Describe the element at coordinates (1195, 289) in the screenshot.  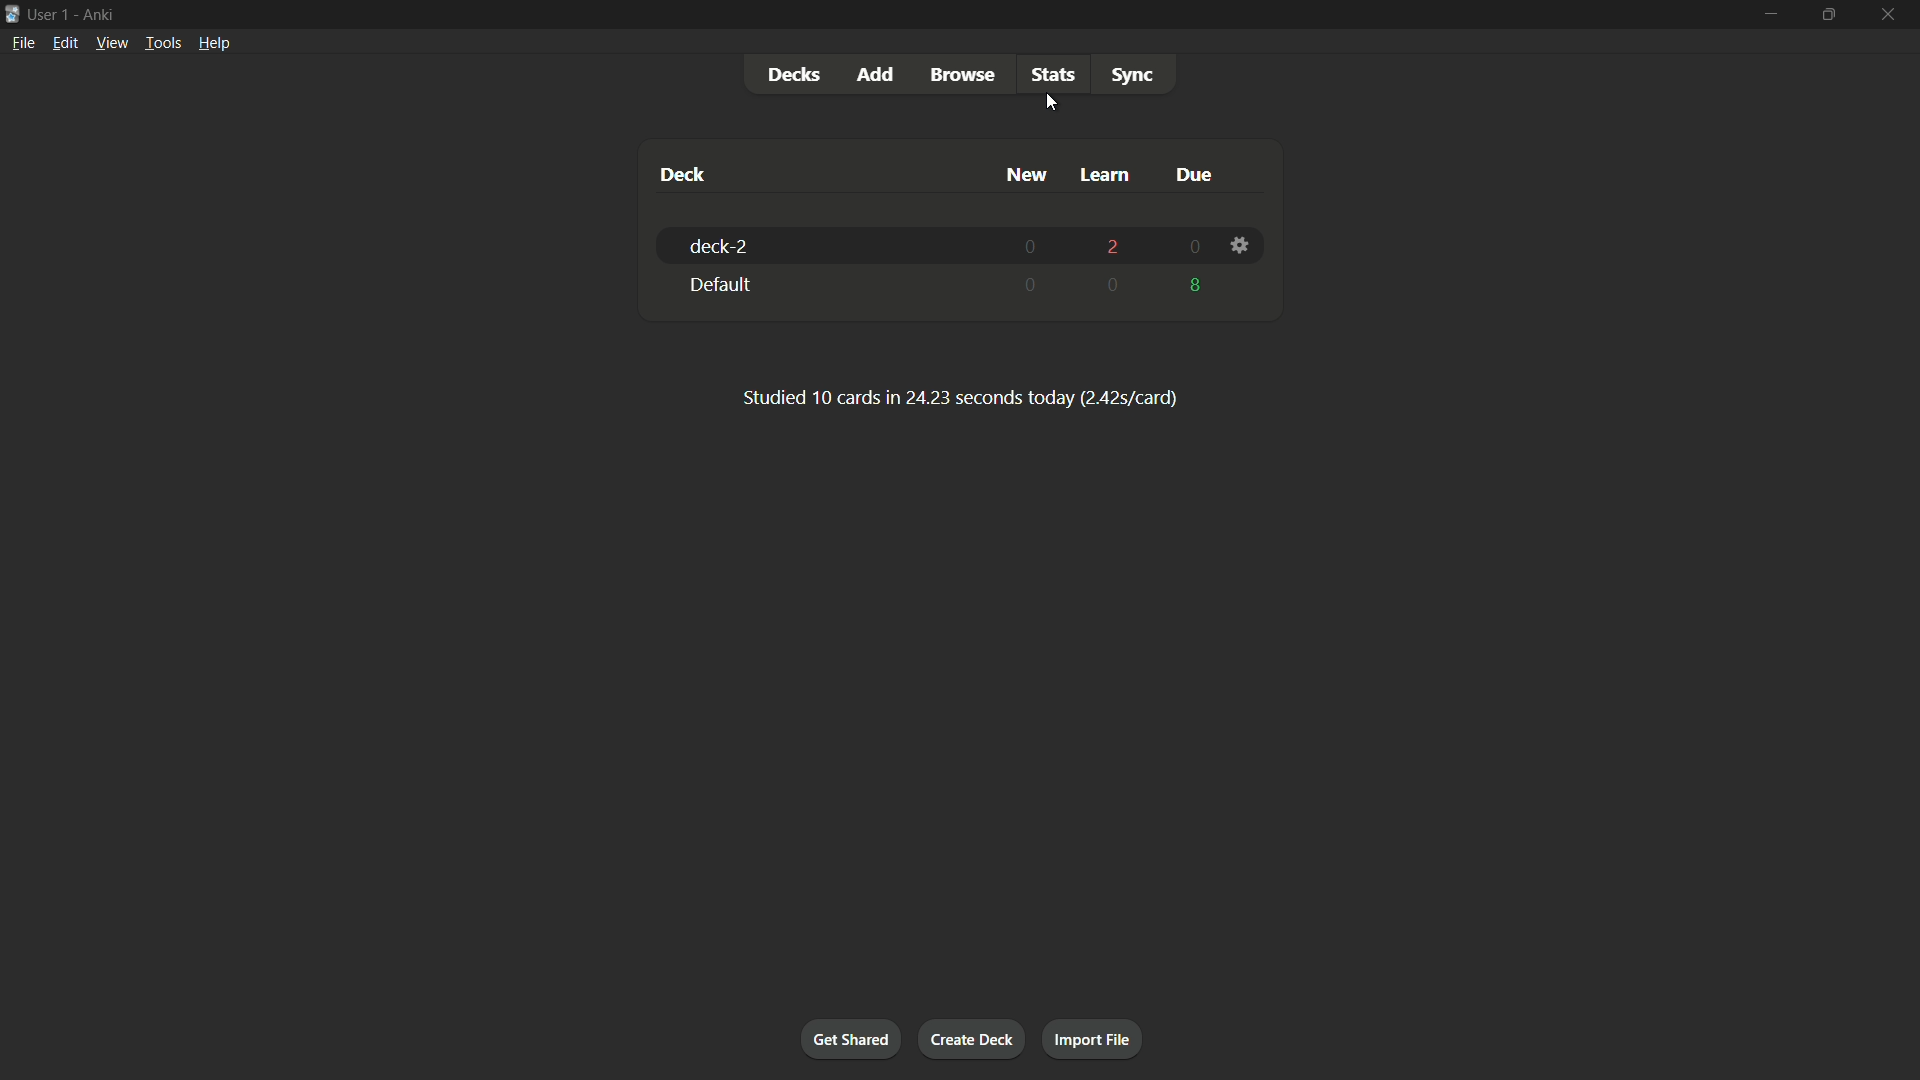
I see `8` at that location.